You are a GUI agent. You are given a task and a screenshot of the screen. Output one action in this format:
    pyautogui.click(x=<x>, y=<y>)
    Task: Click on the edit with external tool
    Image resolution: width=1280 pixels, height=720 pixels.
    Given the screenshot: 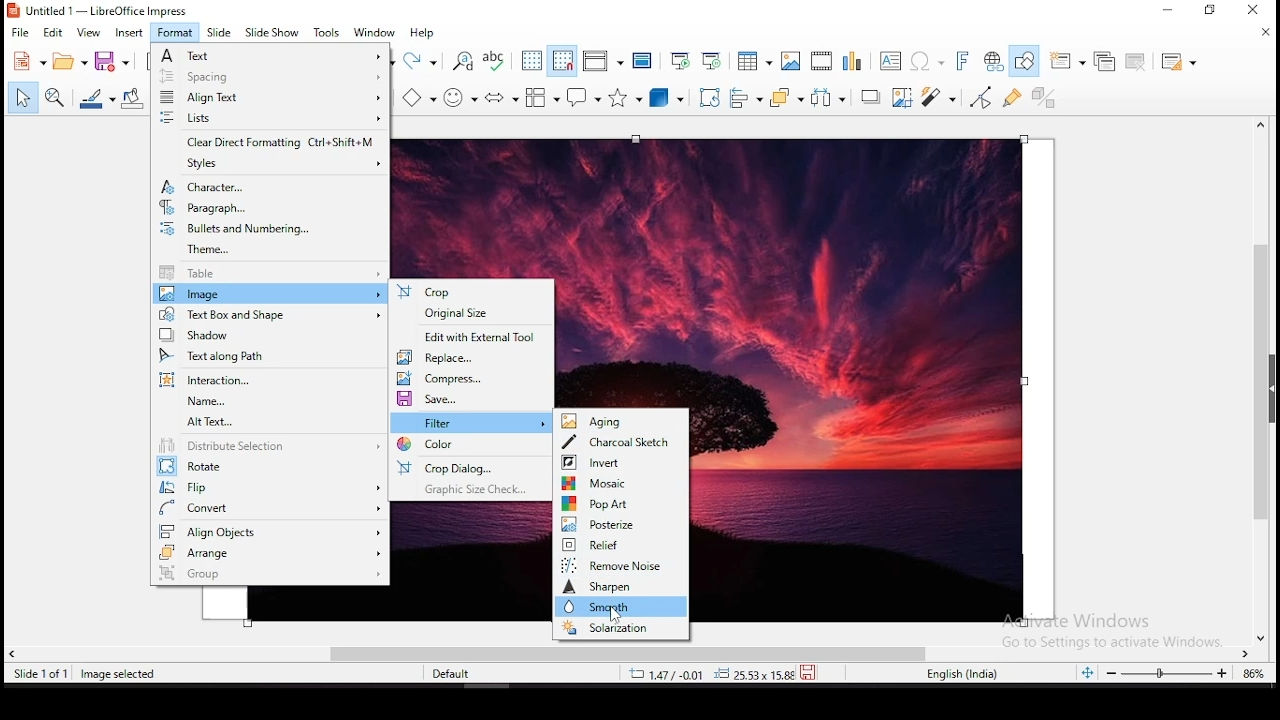 What is the action you would take?
    pyautogui.click(x=475, y=336)
    